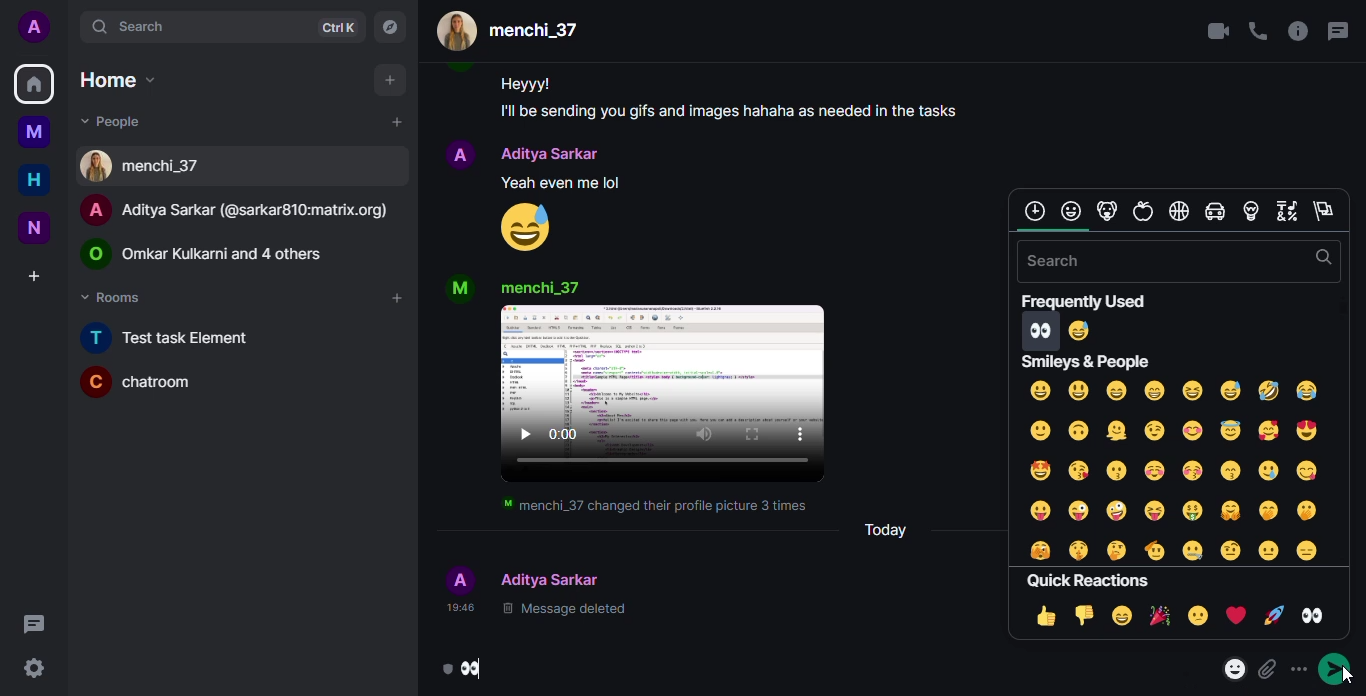  Describe the element at coordinates (35, 273) in the screenshot. I see `create a space` at that location.